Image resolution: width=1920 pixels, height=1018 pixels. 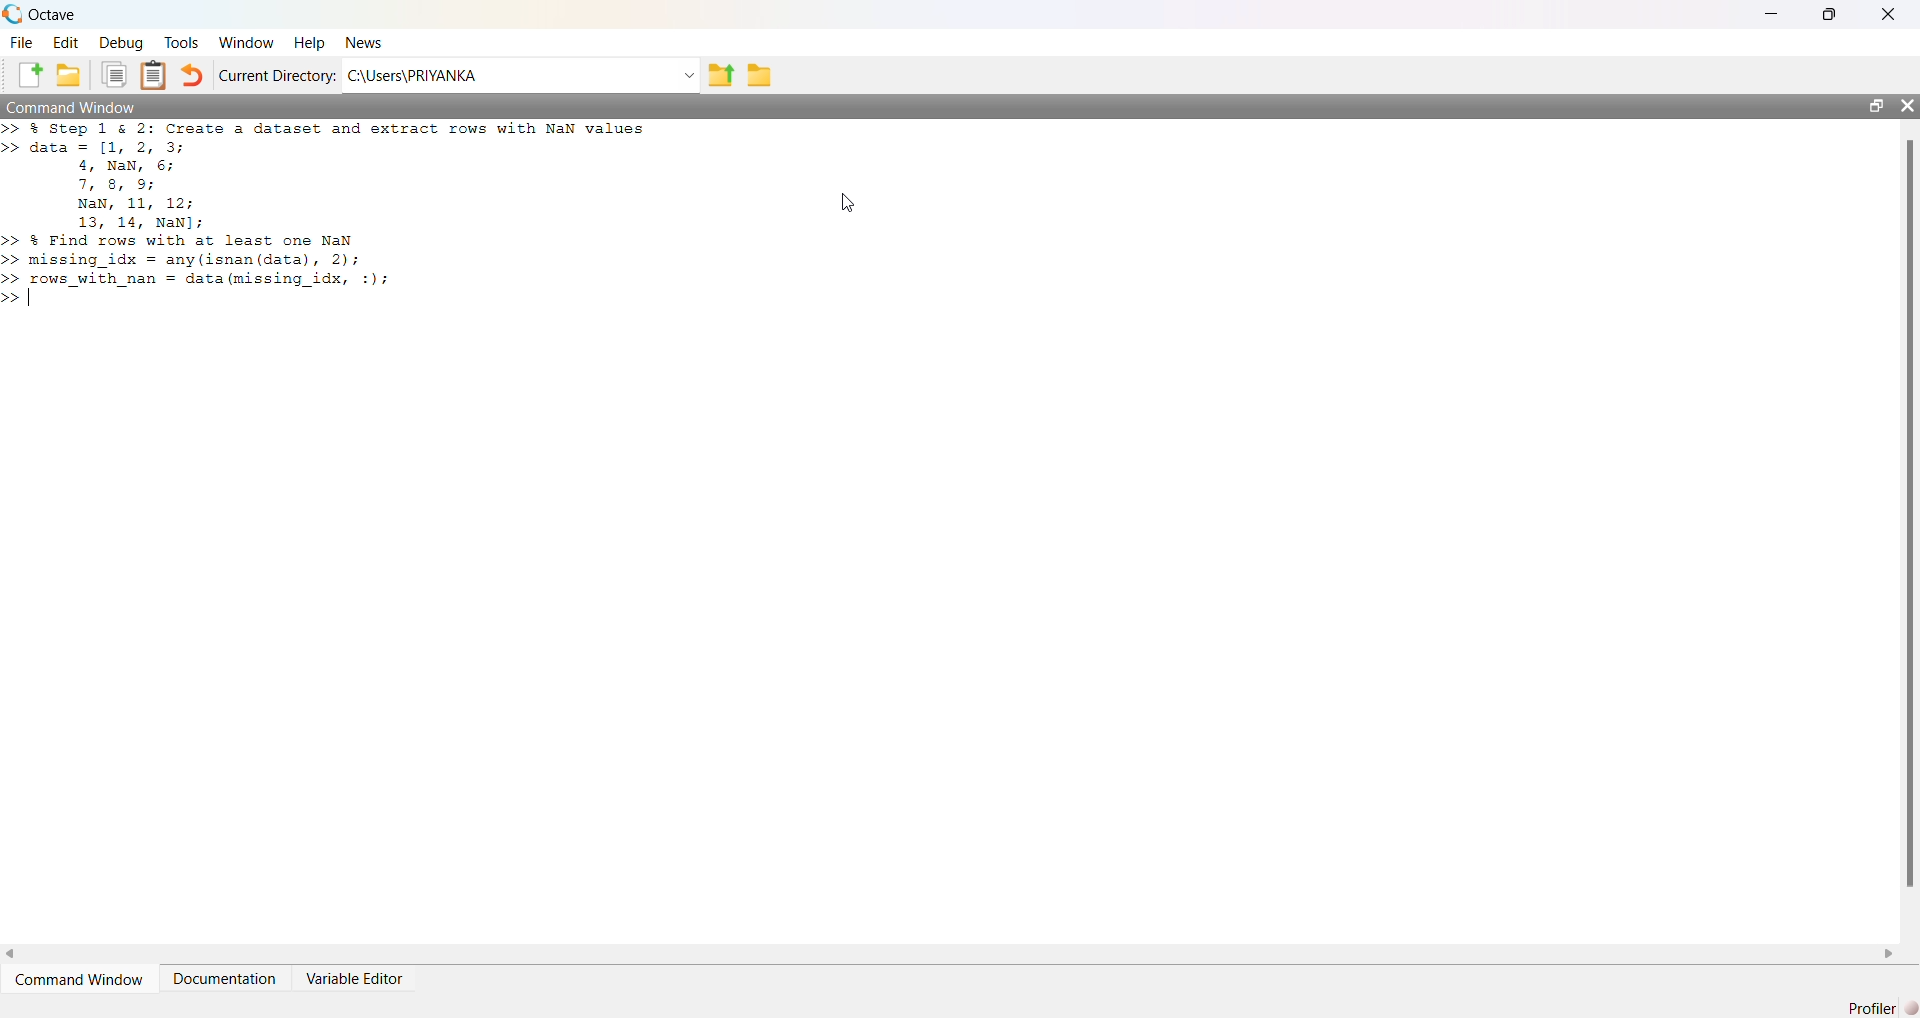 I want to click on Octave, so click(x=52, y=14).